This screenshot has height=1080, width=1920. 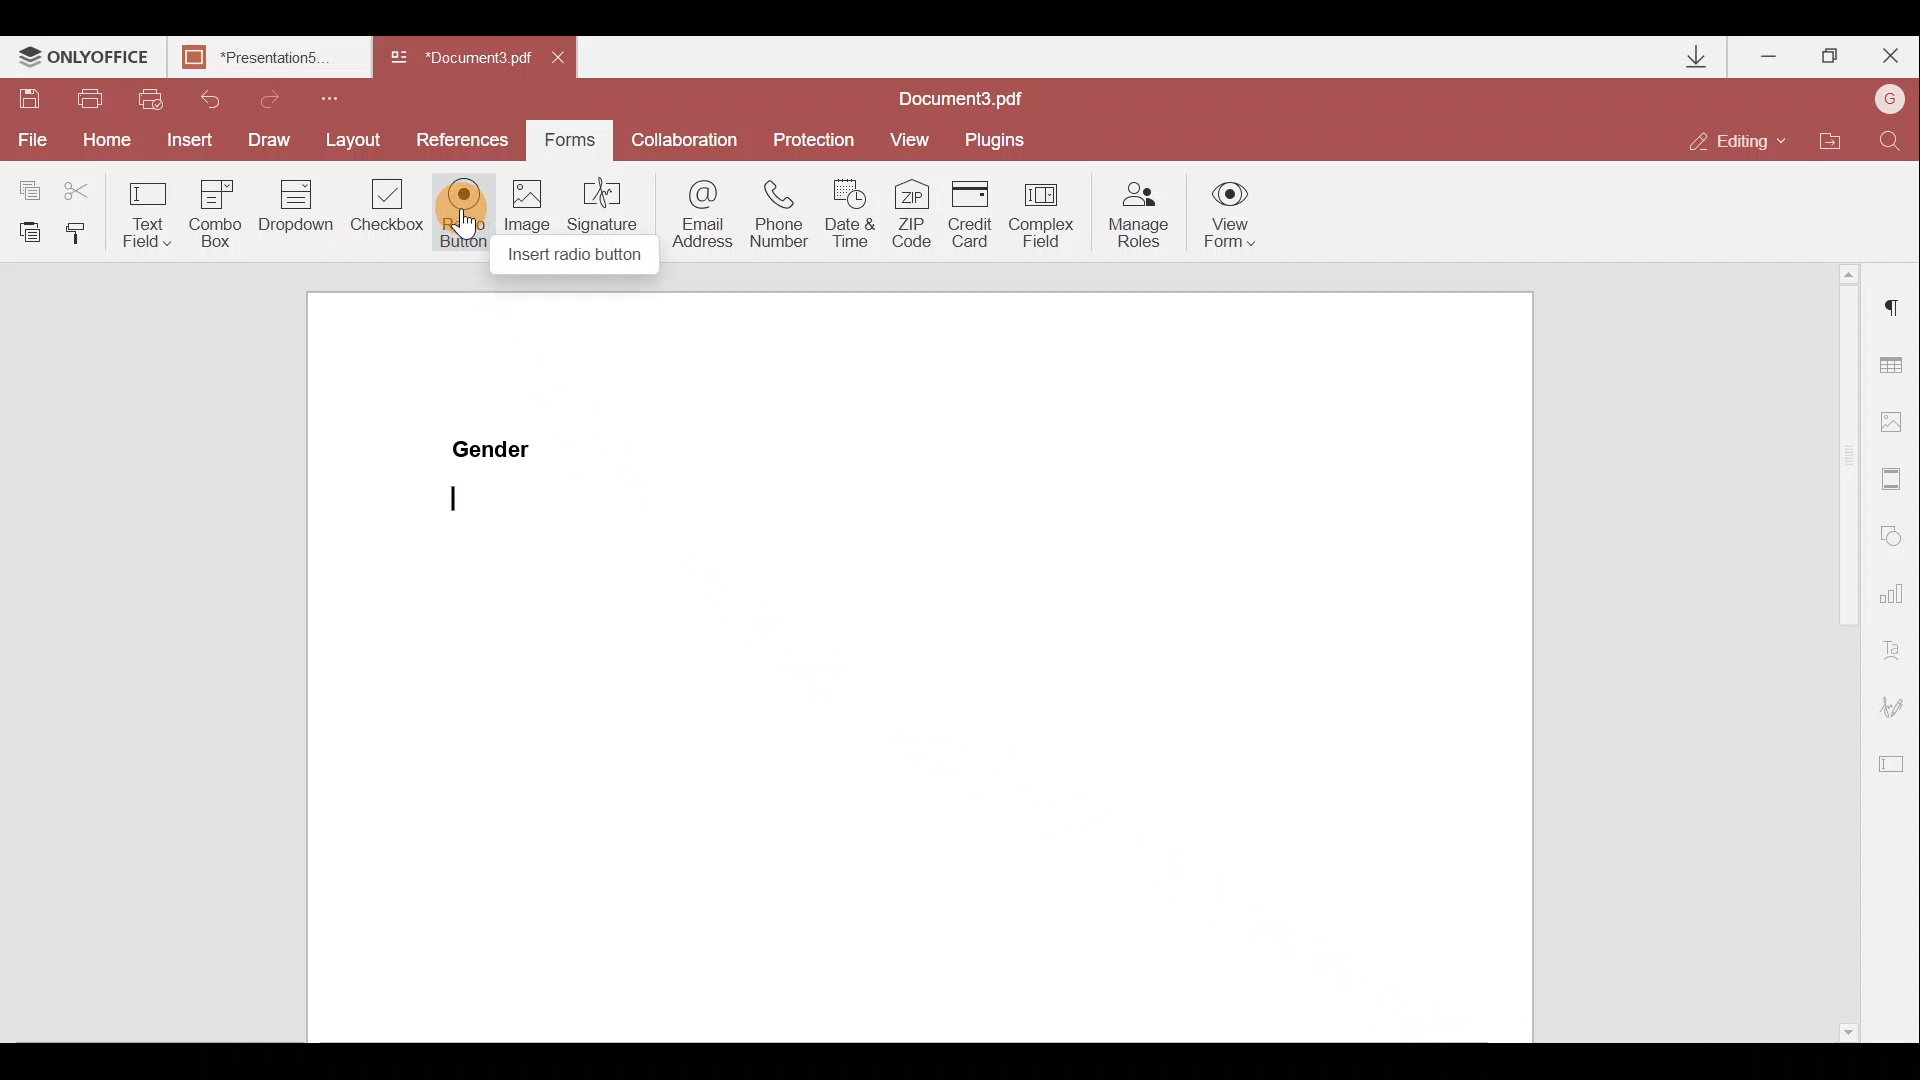 What do you see at coordinates (1901, 423) in the screenshot?
I see `Image settings` at bounding box center [1901, 423].